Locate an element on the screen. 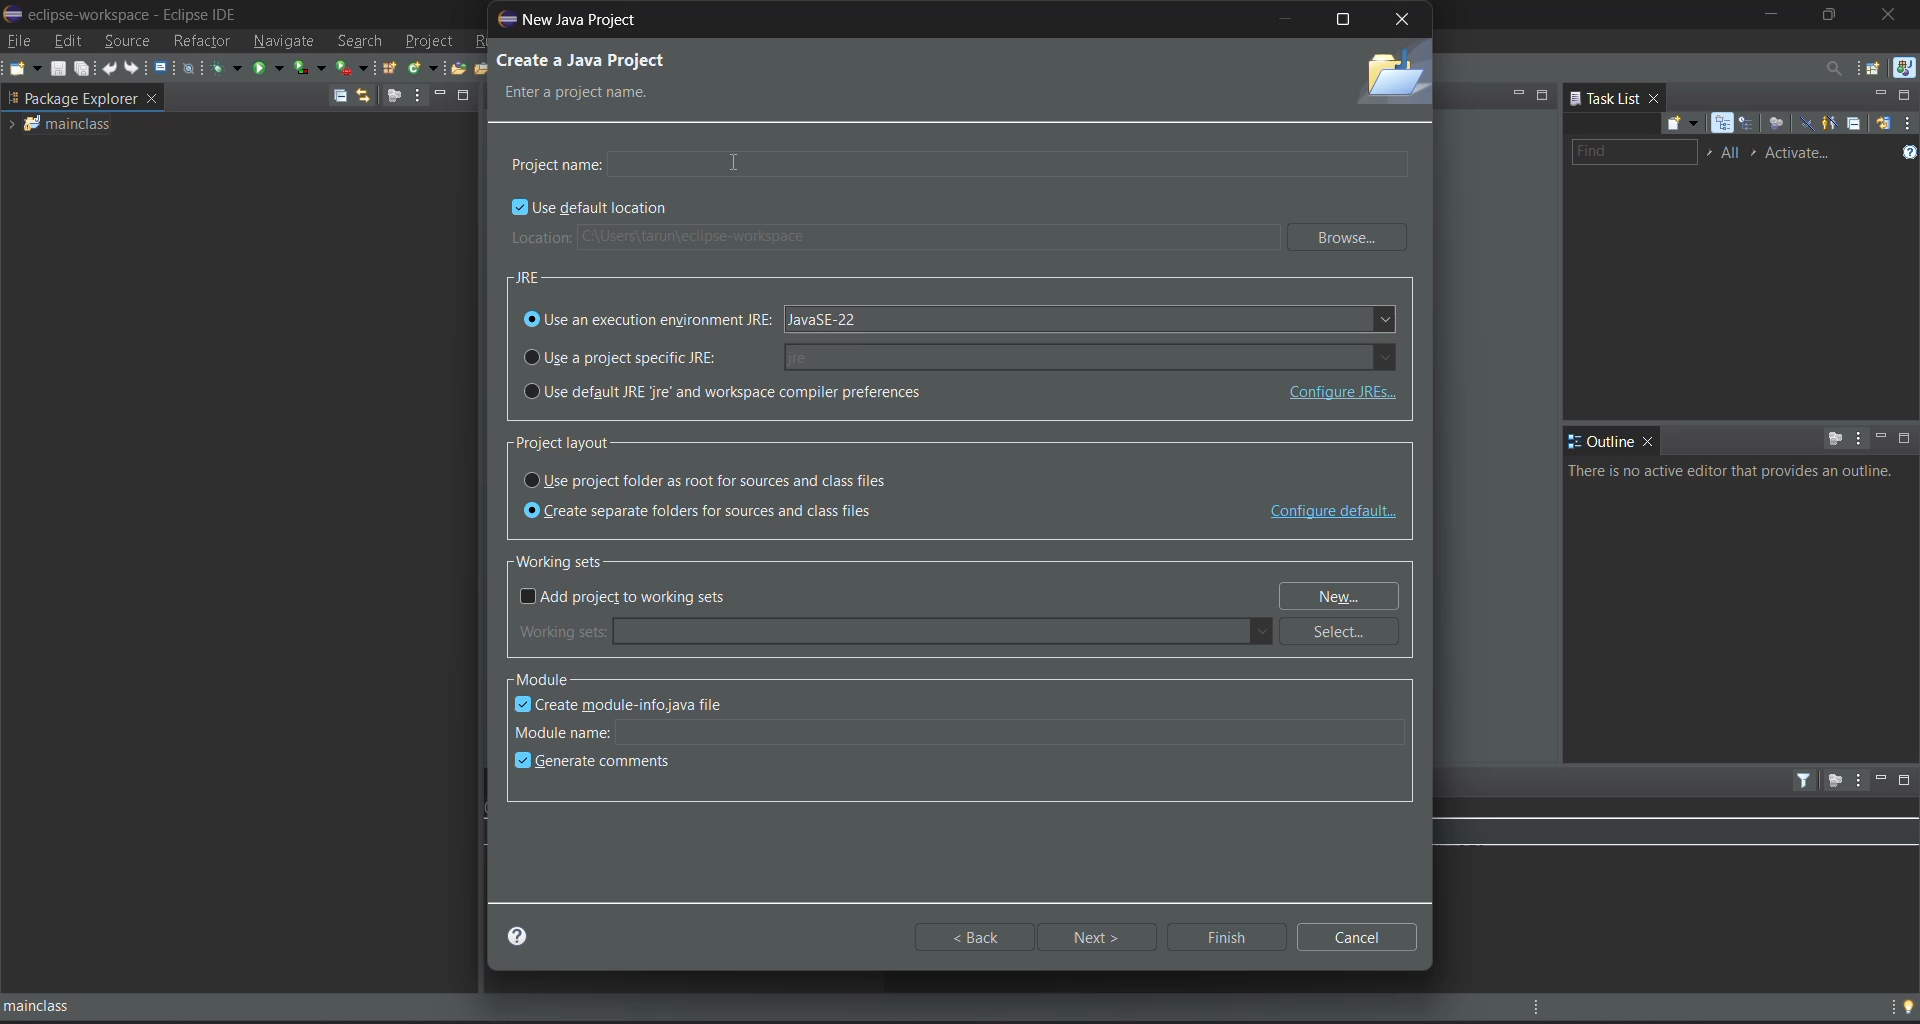 This screenshot has width=1920, height=1024. open perspective is located at coordinates (1871, 68).